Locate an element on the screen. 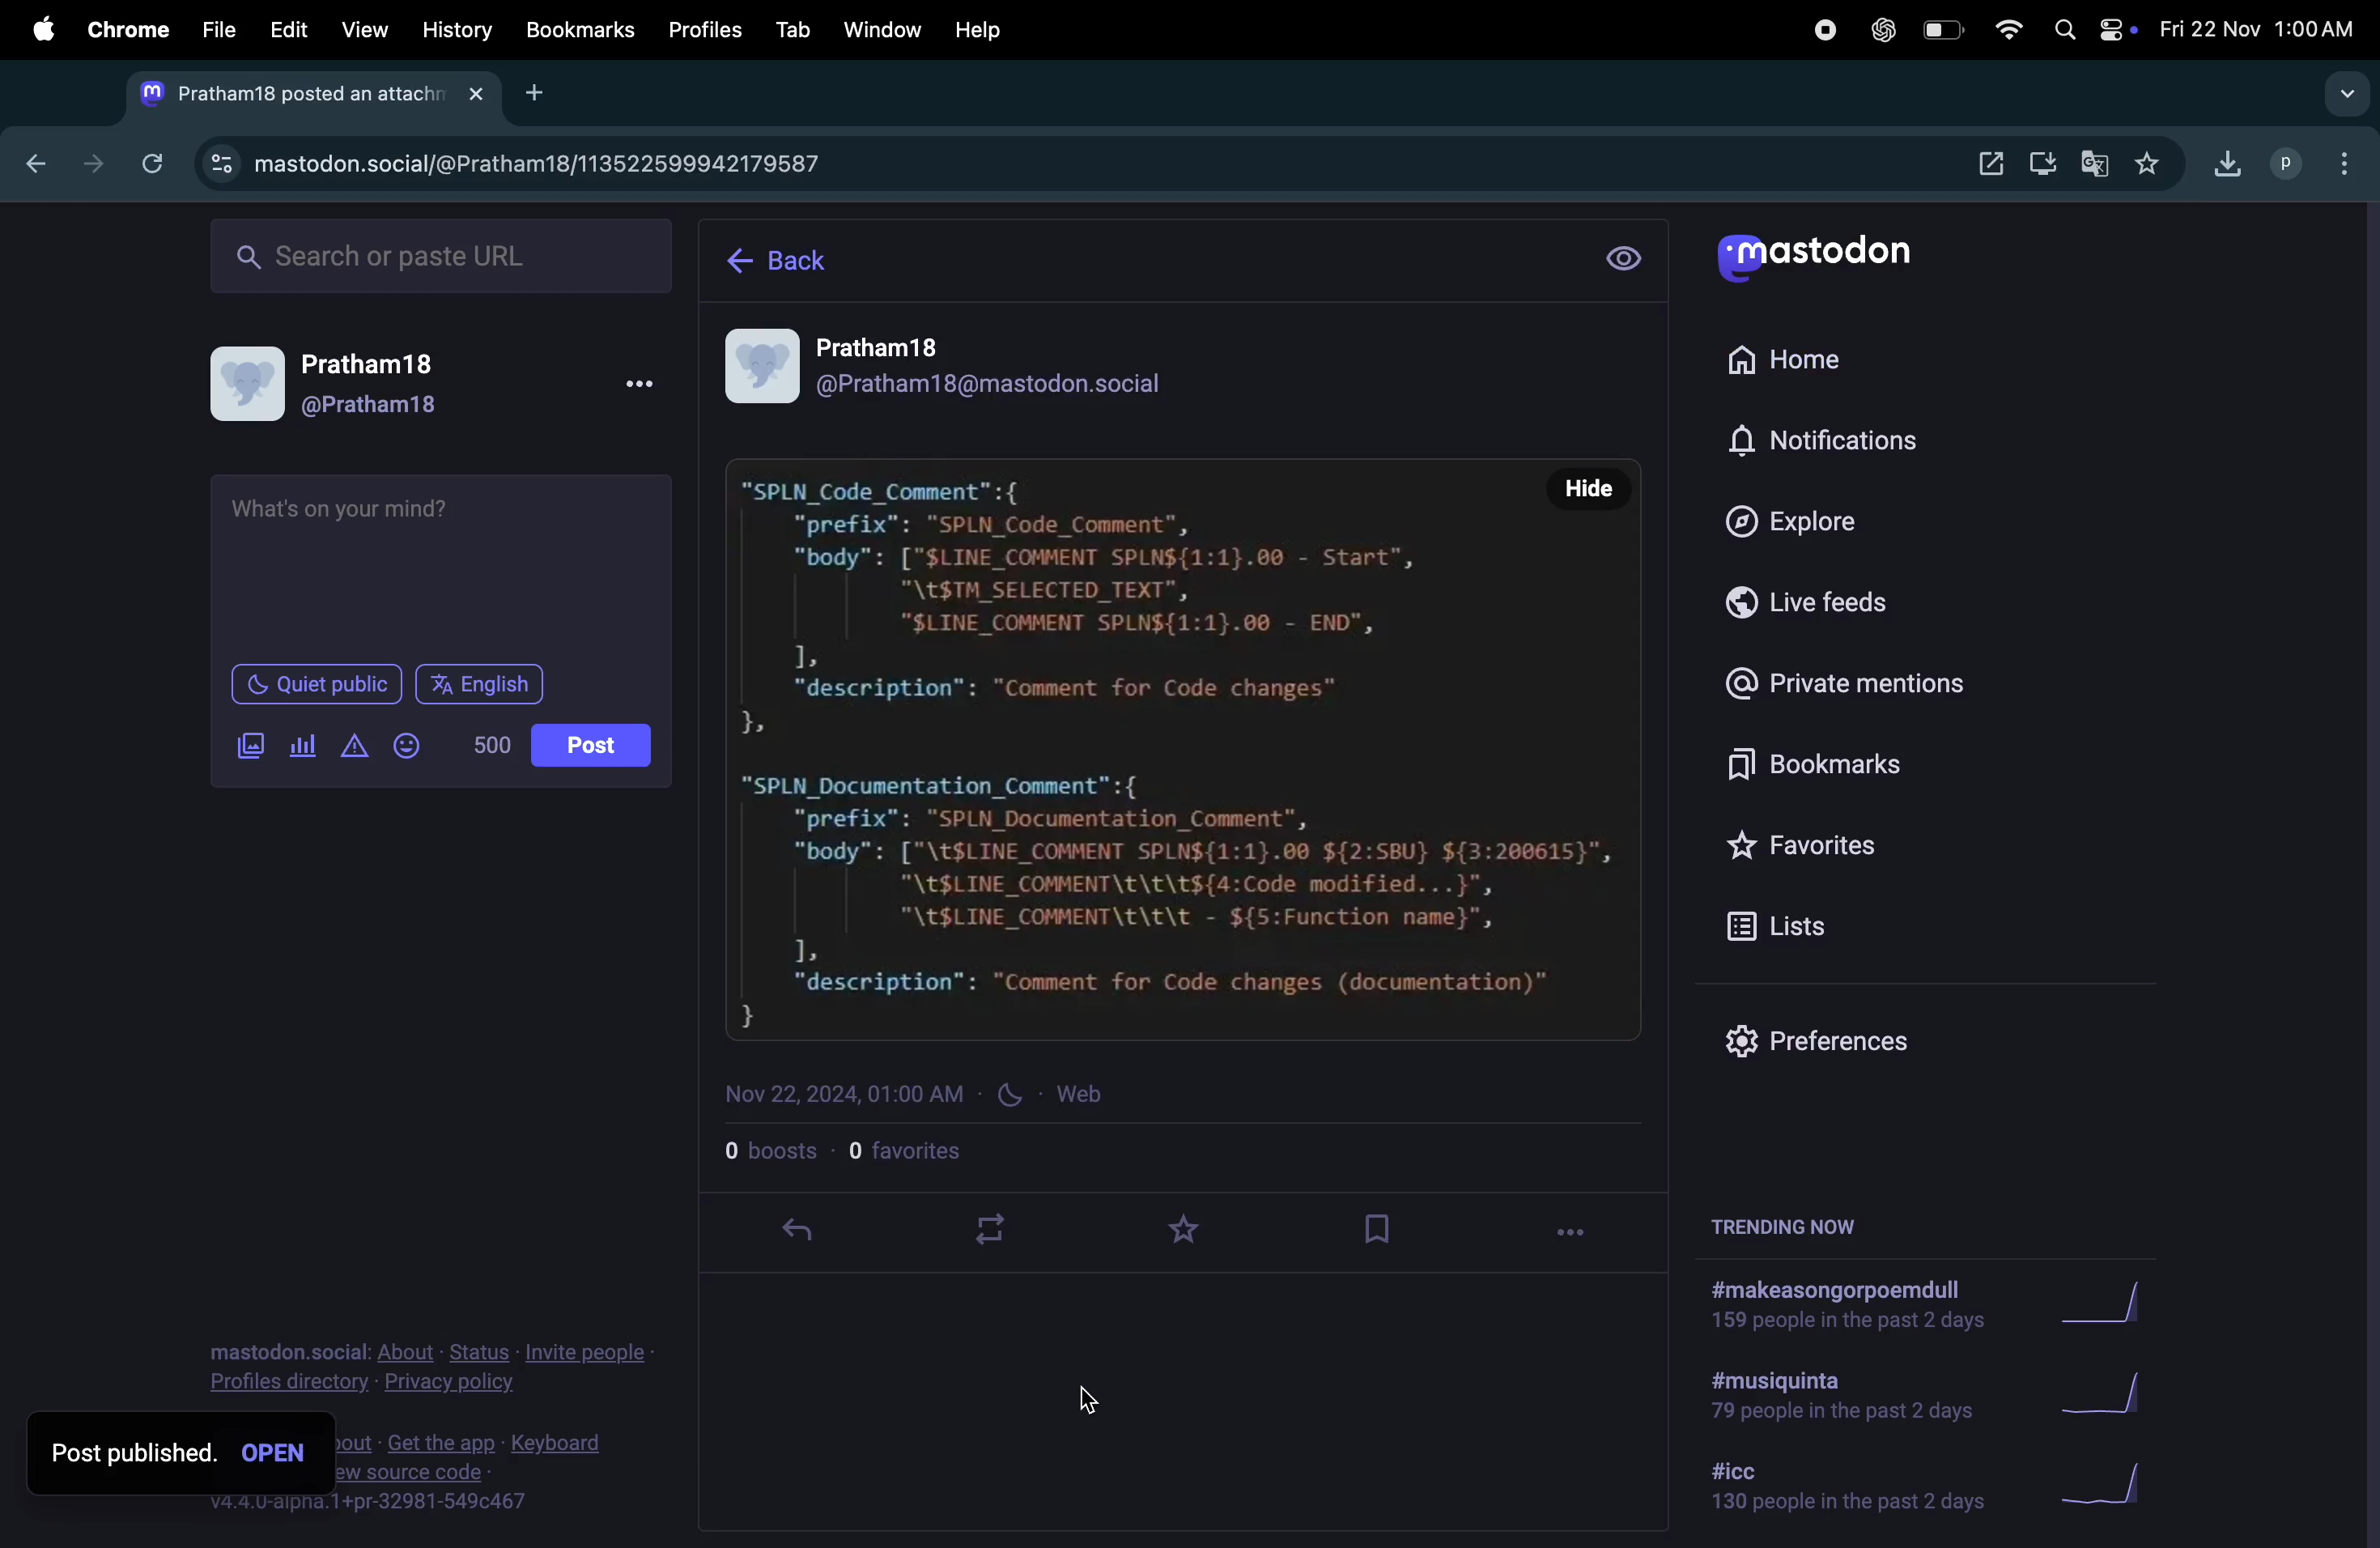 This screenshot has width=2380, height=1548. download is located at coordinates (2223, 164).